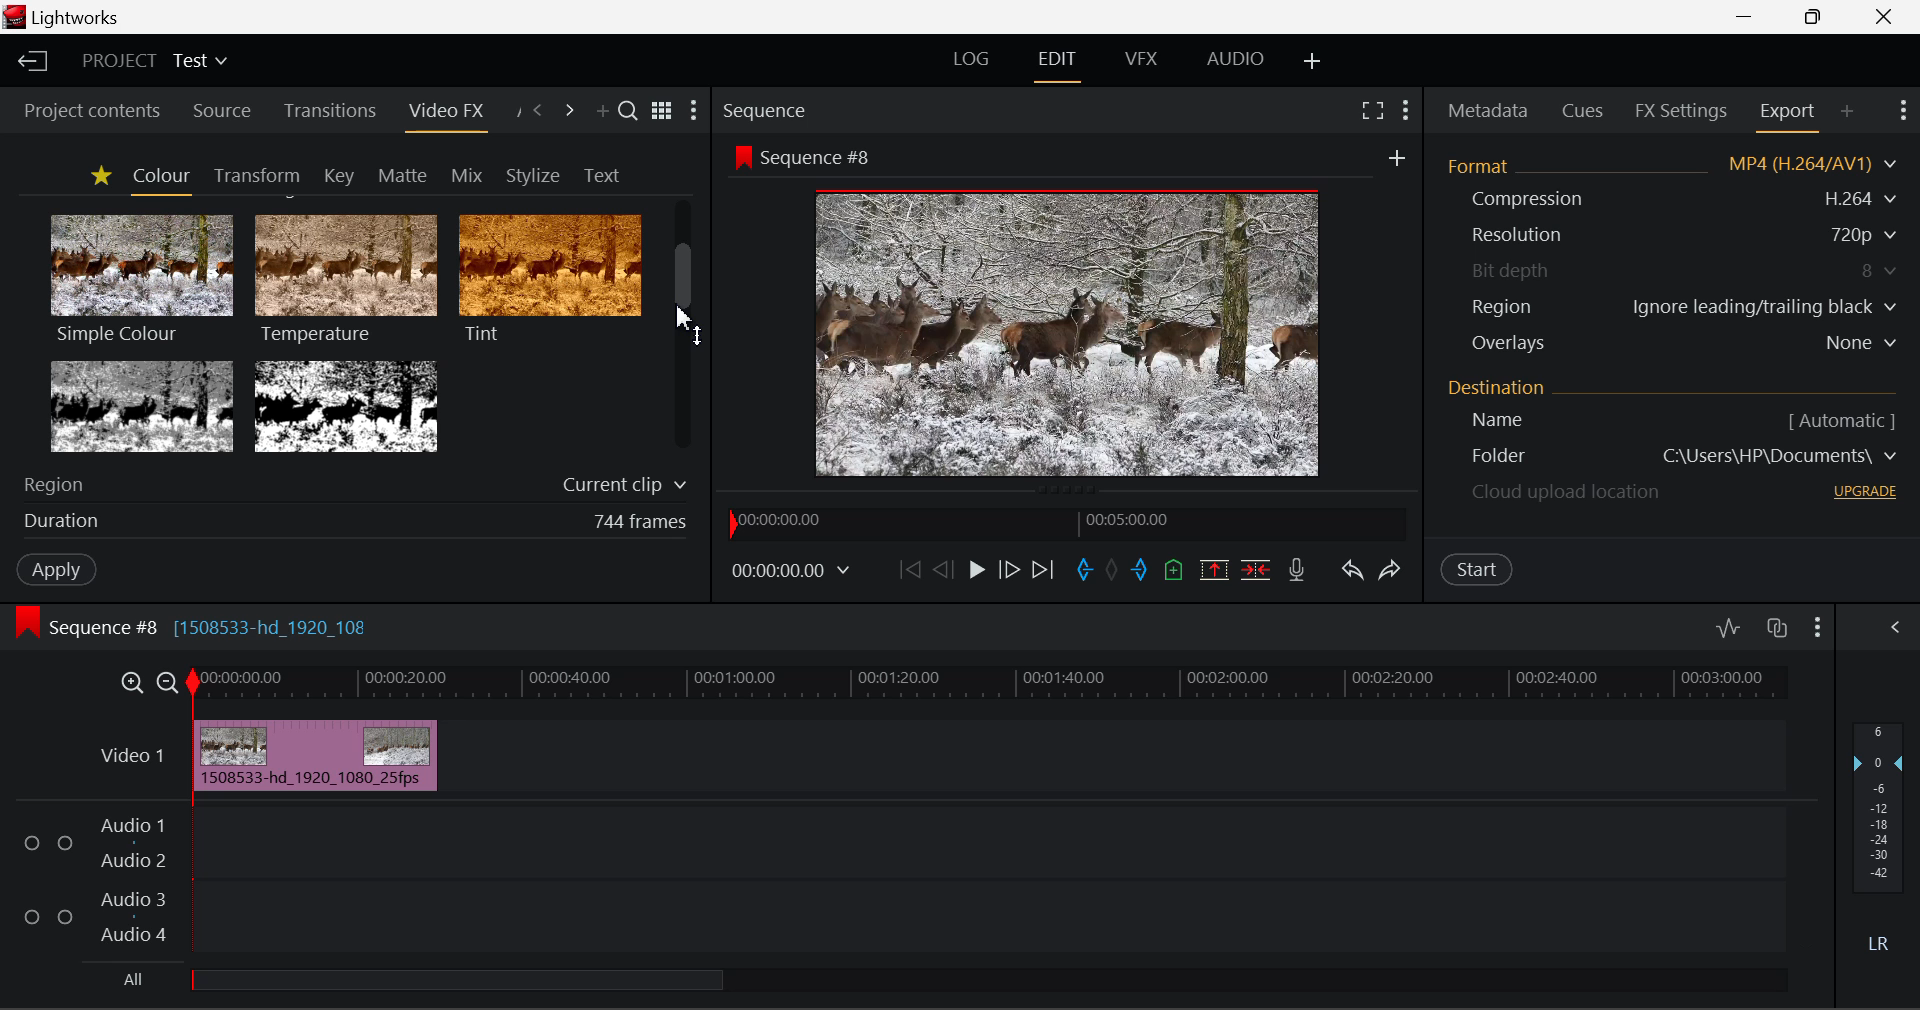 This screenshot has height=1010, width=1920. I want to click on Audio 4, so click(129, 931).